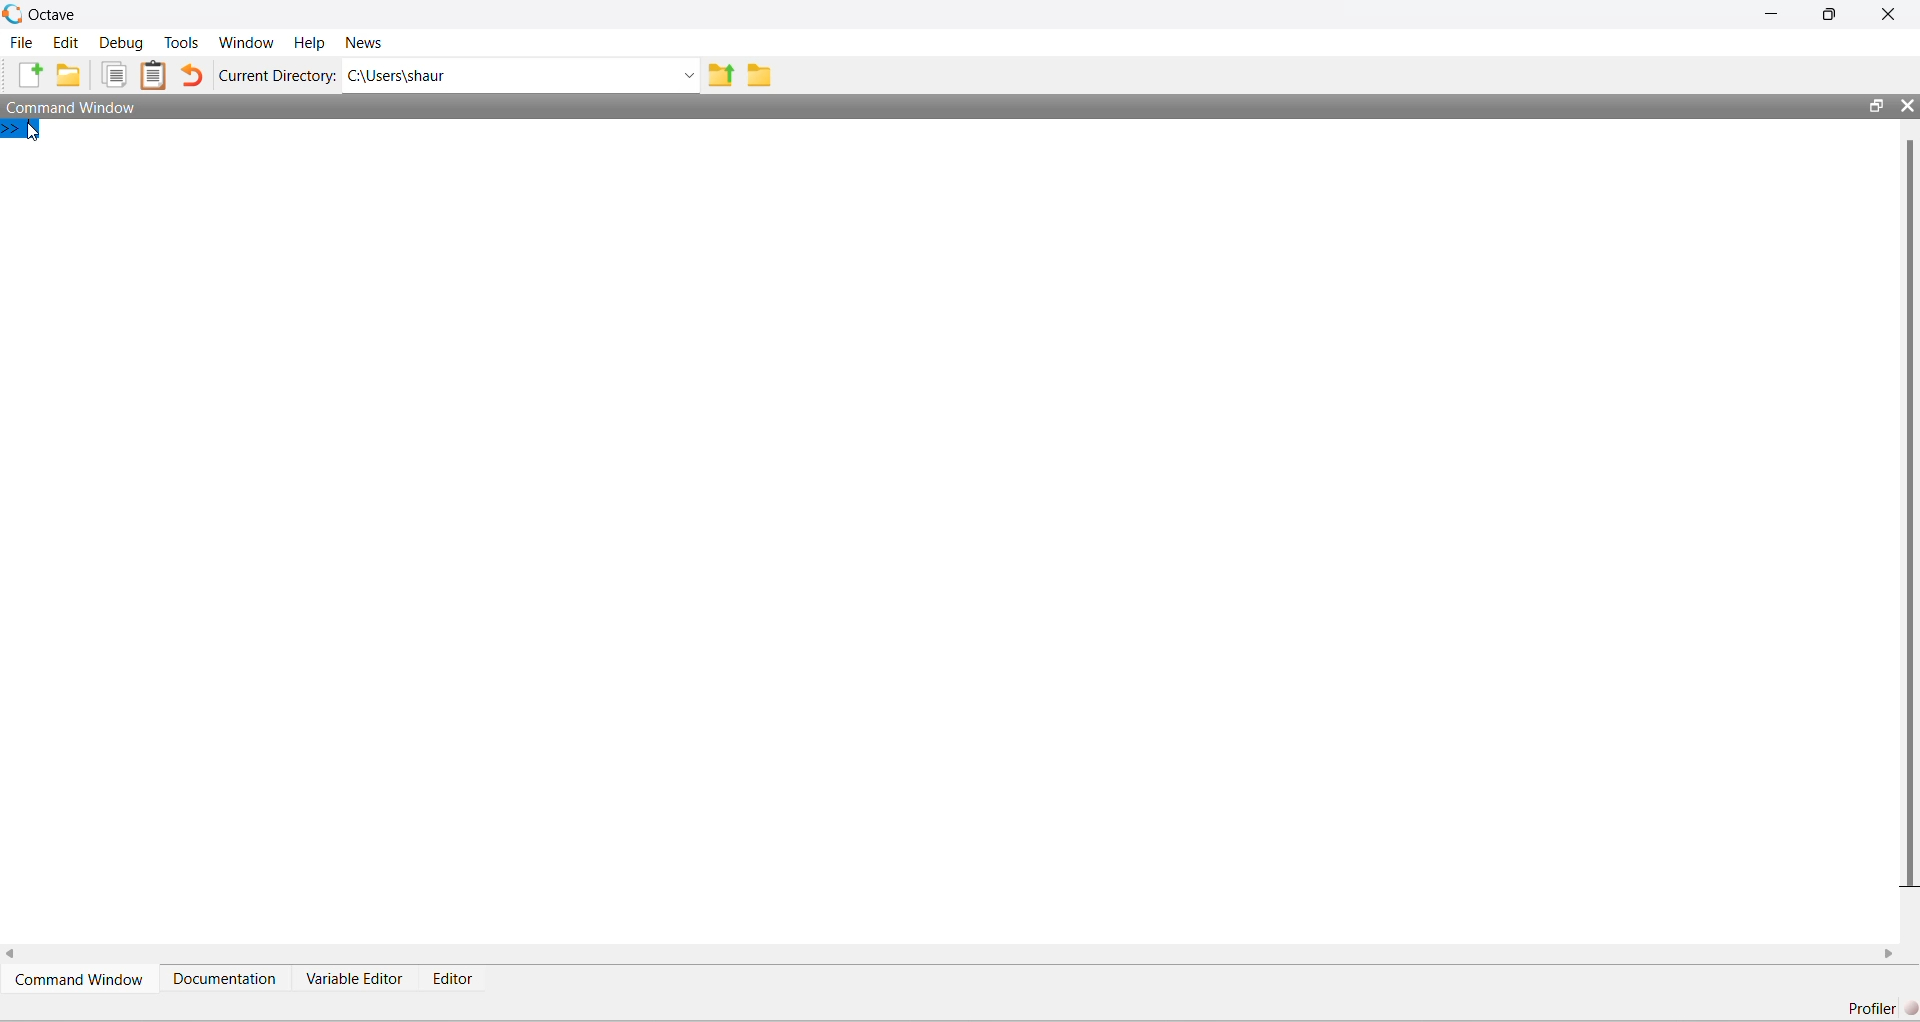 This screenshot has height=1022, width=1920. Describe the element at coordinates (355, 978) in the screenshot. I see `Variable Editor` at that location.